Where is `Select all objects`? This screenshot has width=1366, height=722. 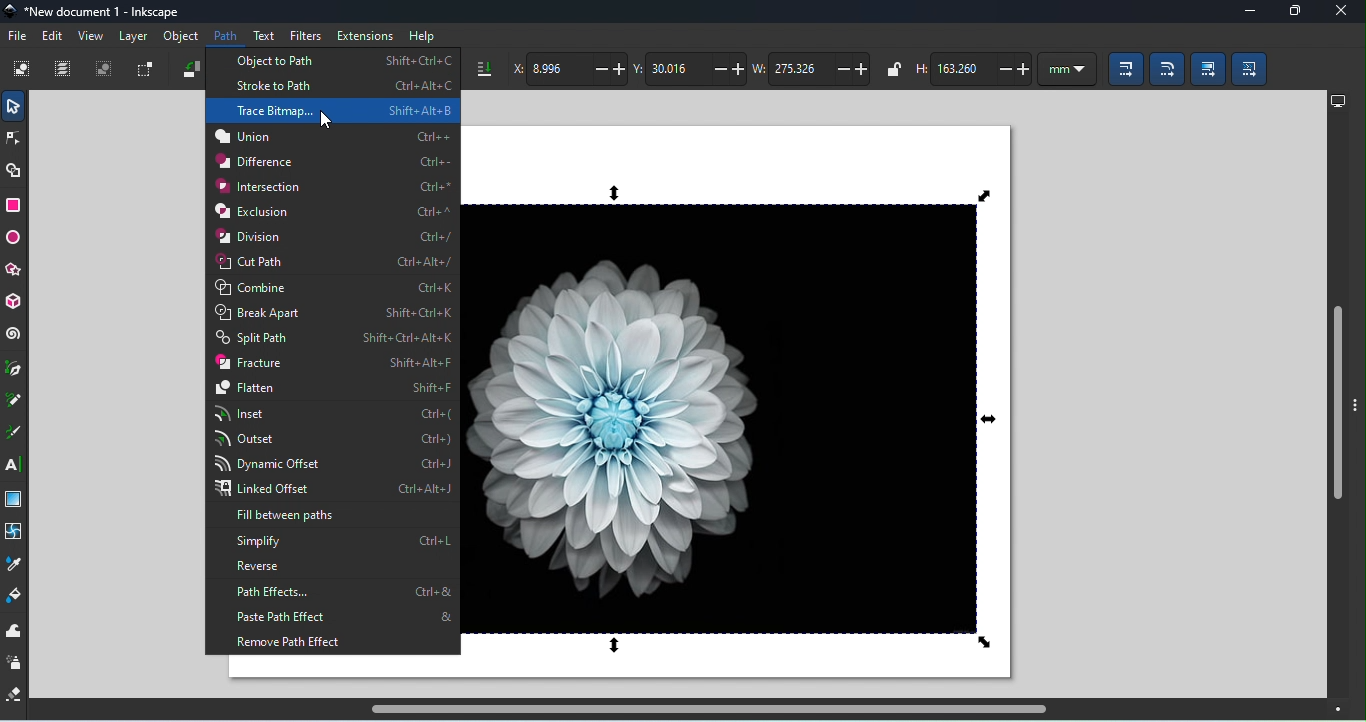
Select all objects is located at coordinates (22, 71).